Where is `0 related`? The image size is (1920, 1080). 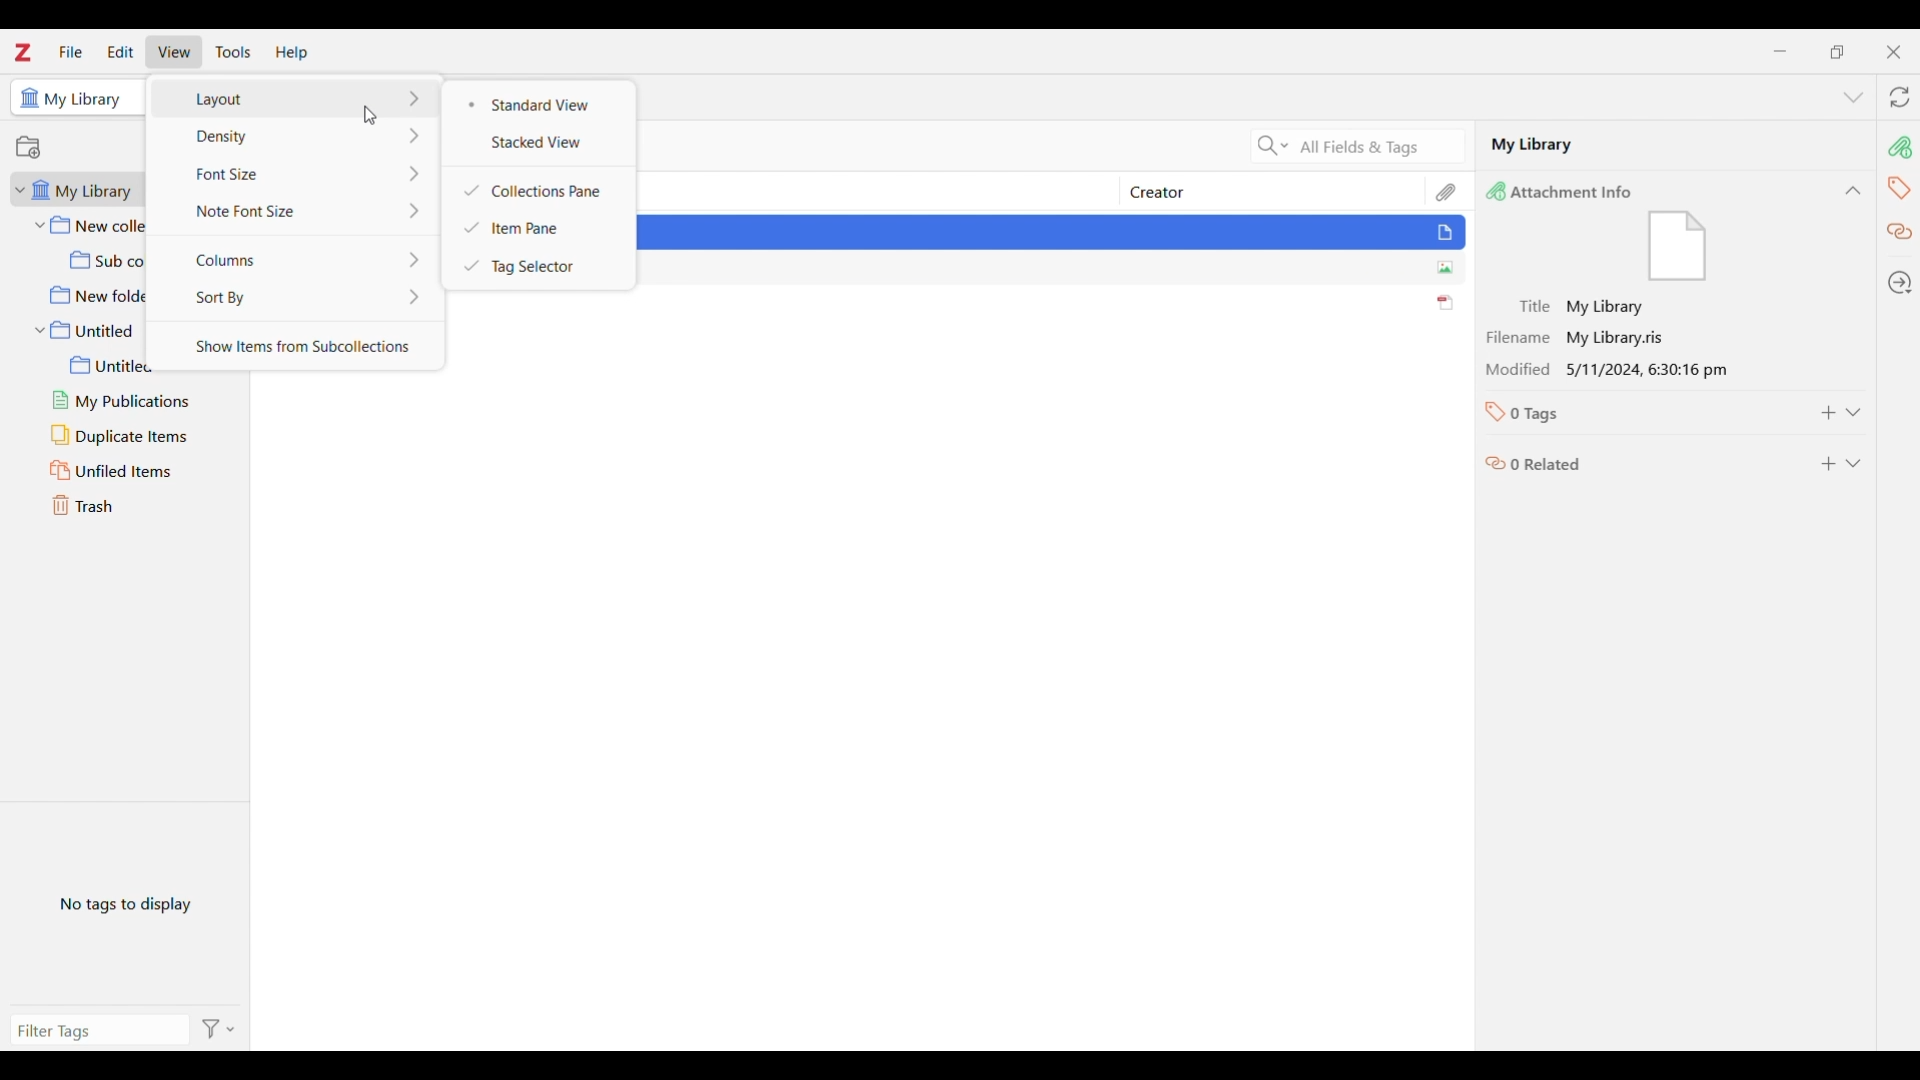
0 related is located at coordinates (1540, 465).